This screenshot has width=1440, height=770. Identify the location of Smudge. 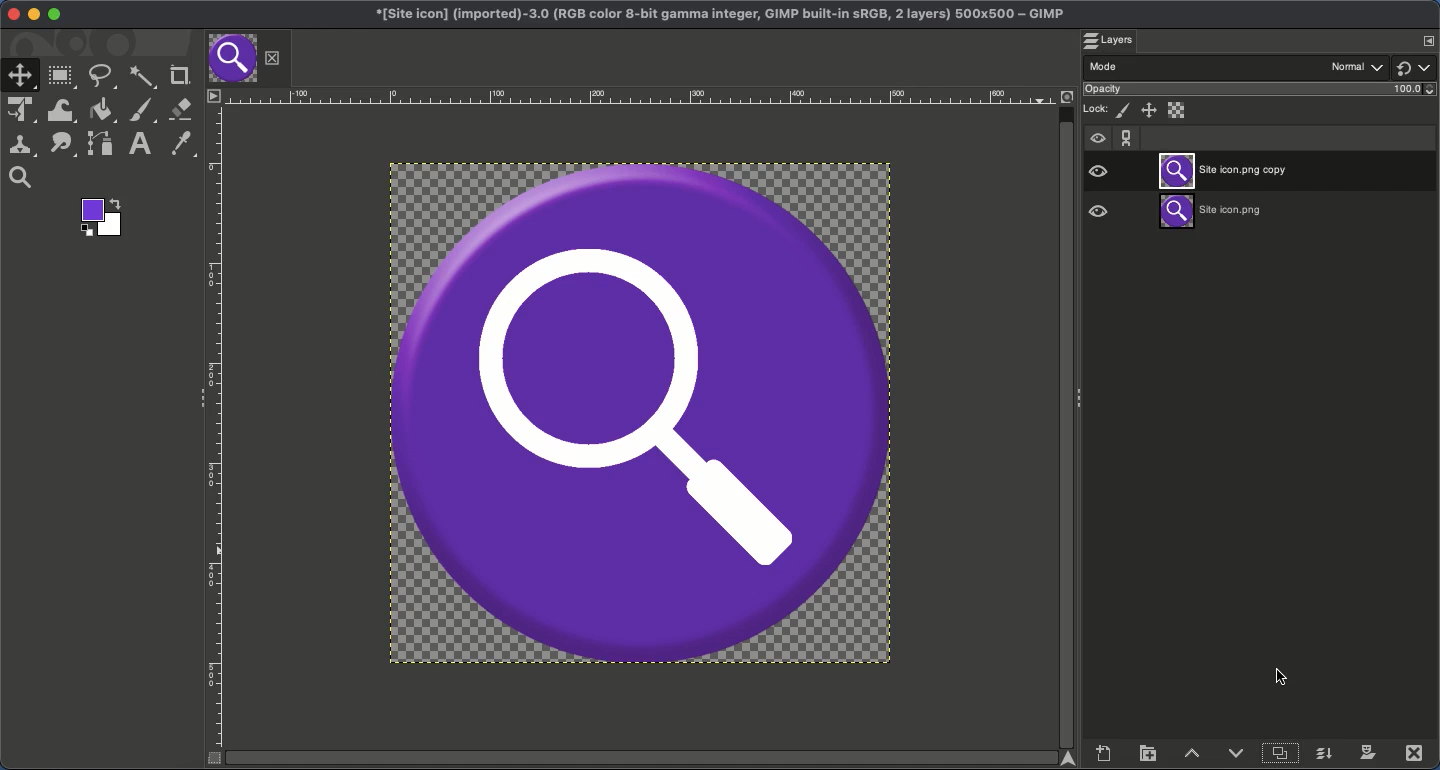
(61, 145).